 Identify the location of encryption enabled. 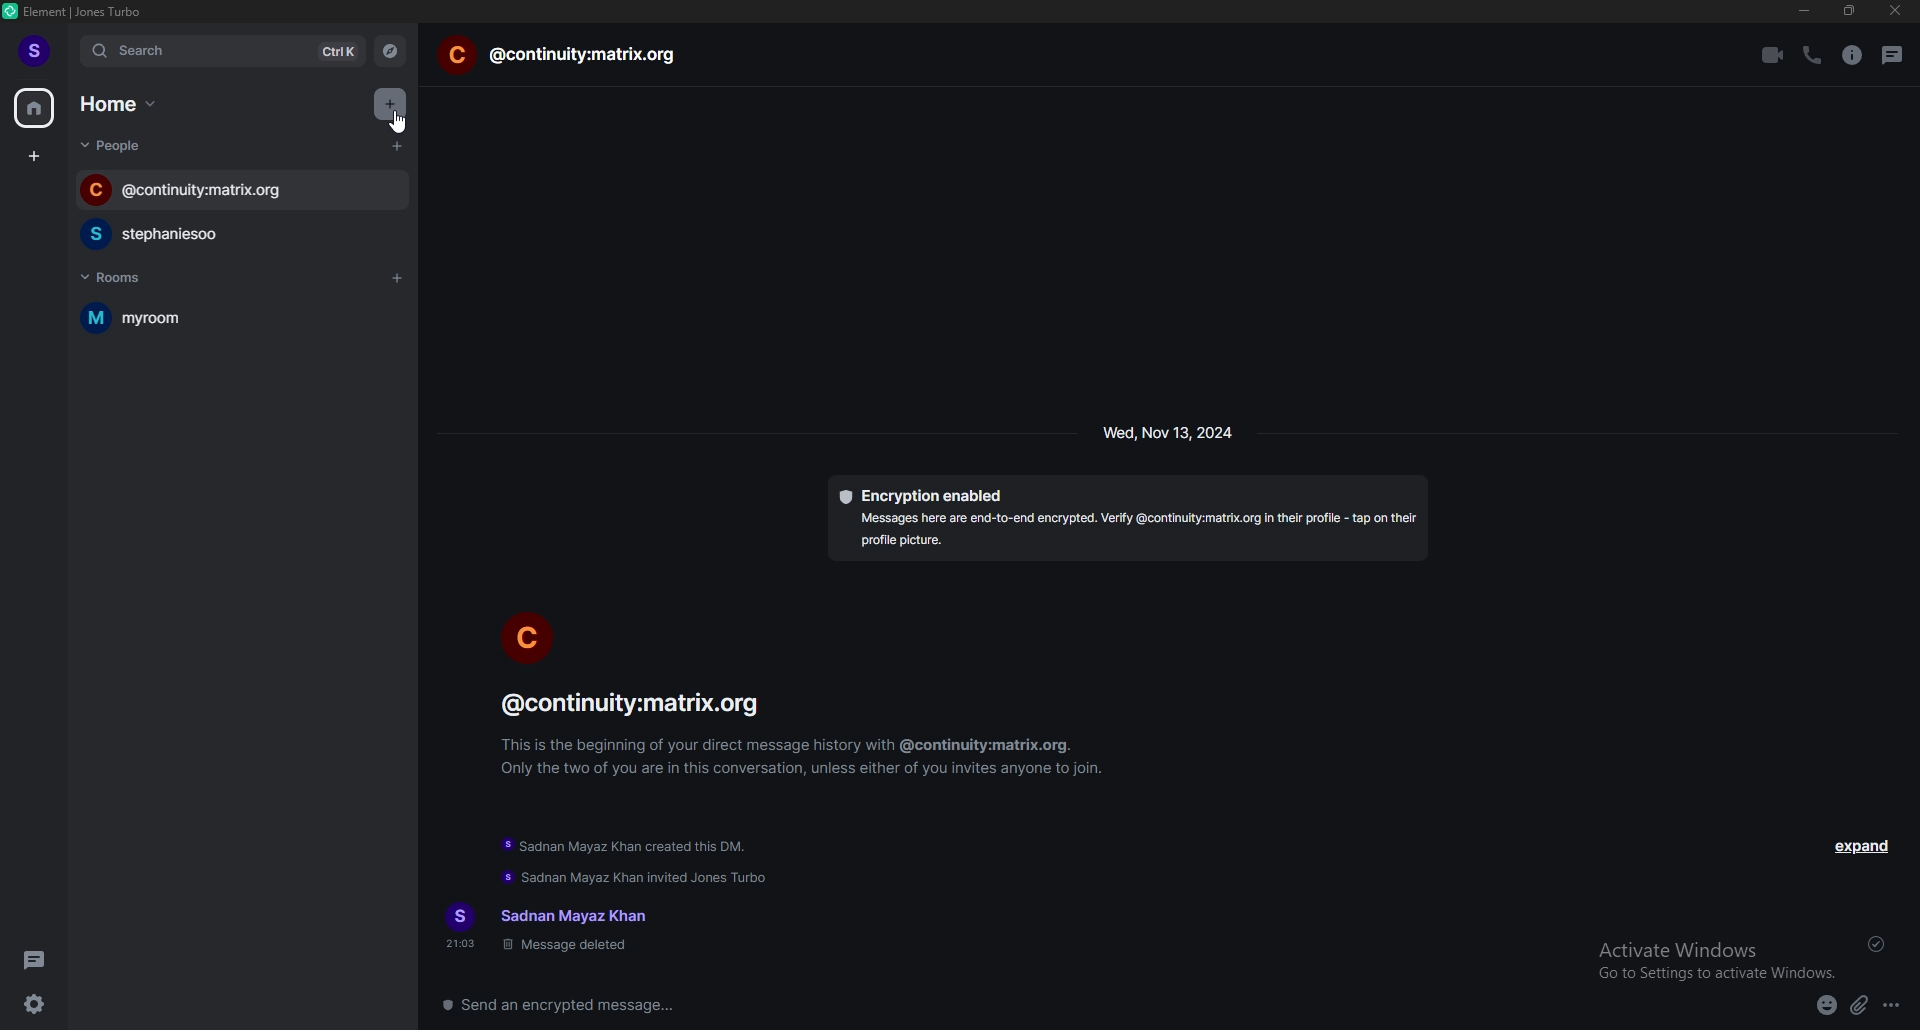
(1127, 518).